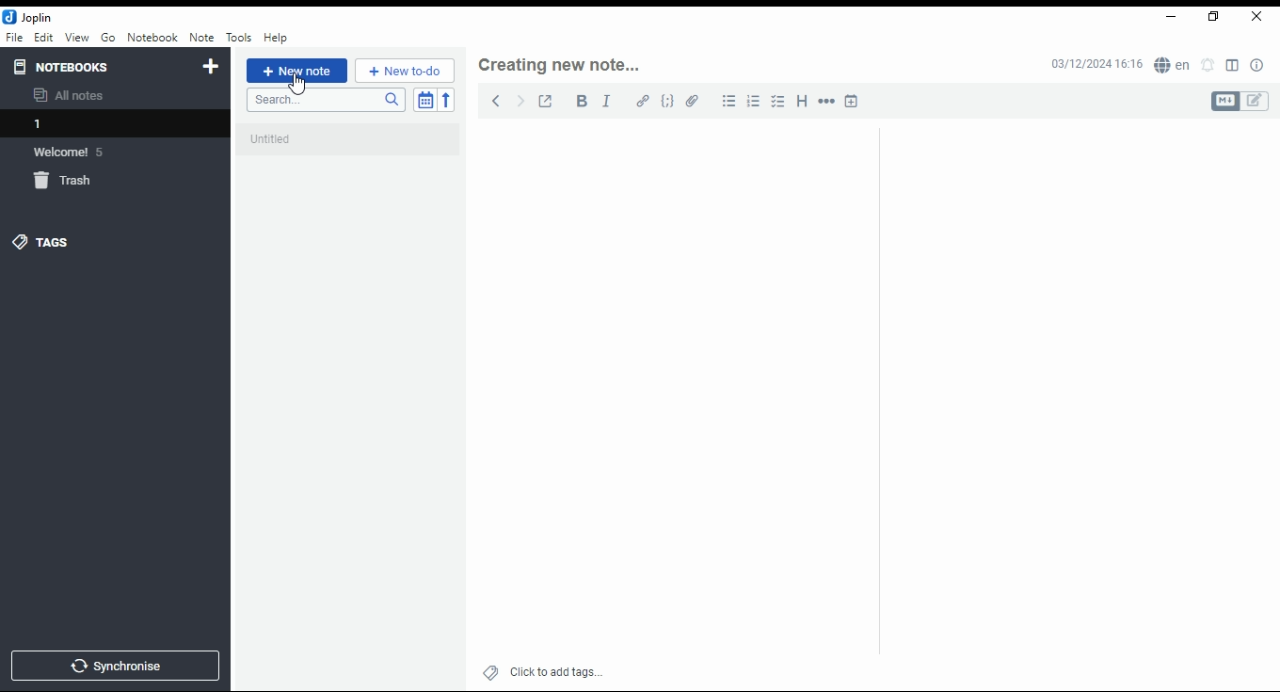 The width and height of the screenshot is (1280, 692). Describe the element at coordinates (606, 100) in the screenshot. I see `italics` at that location.